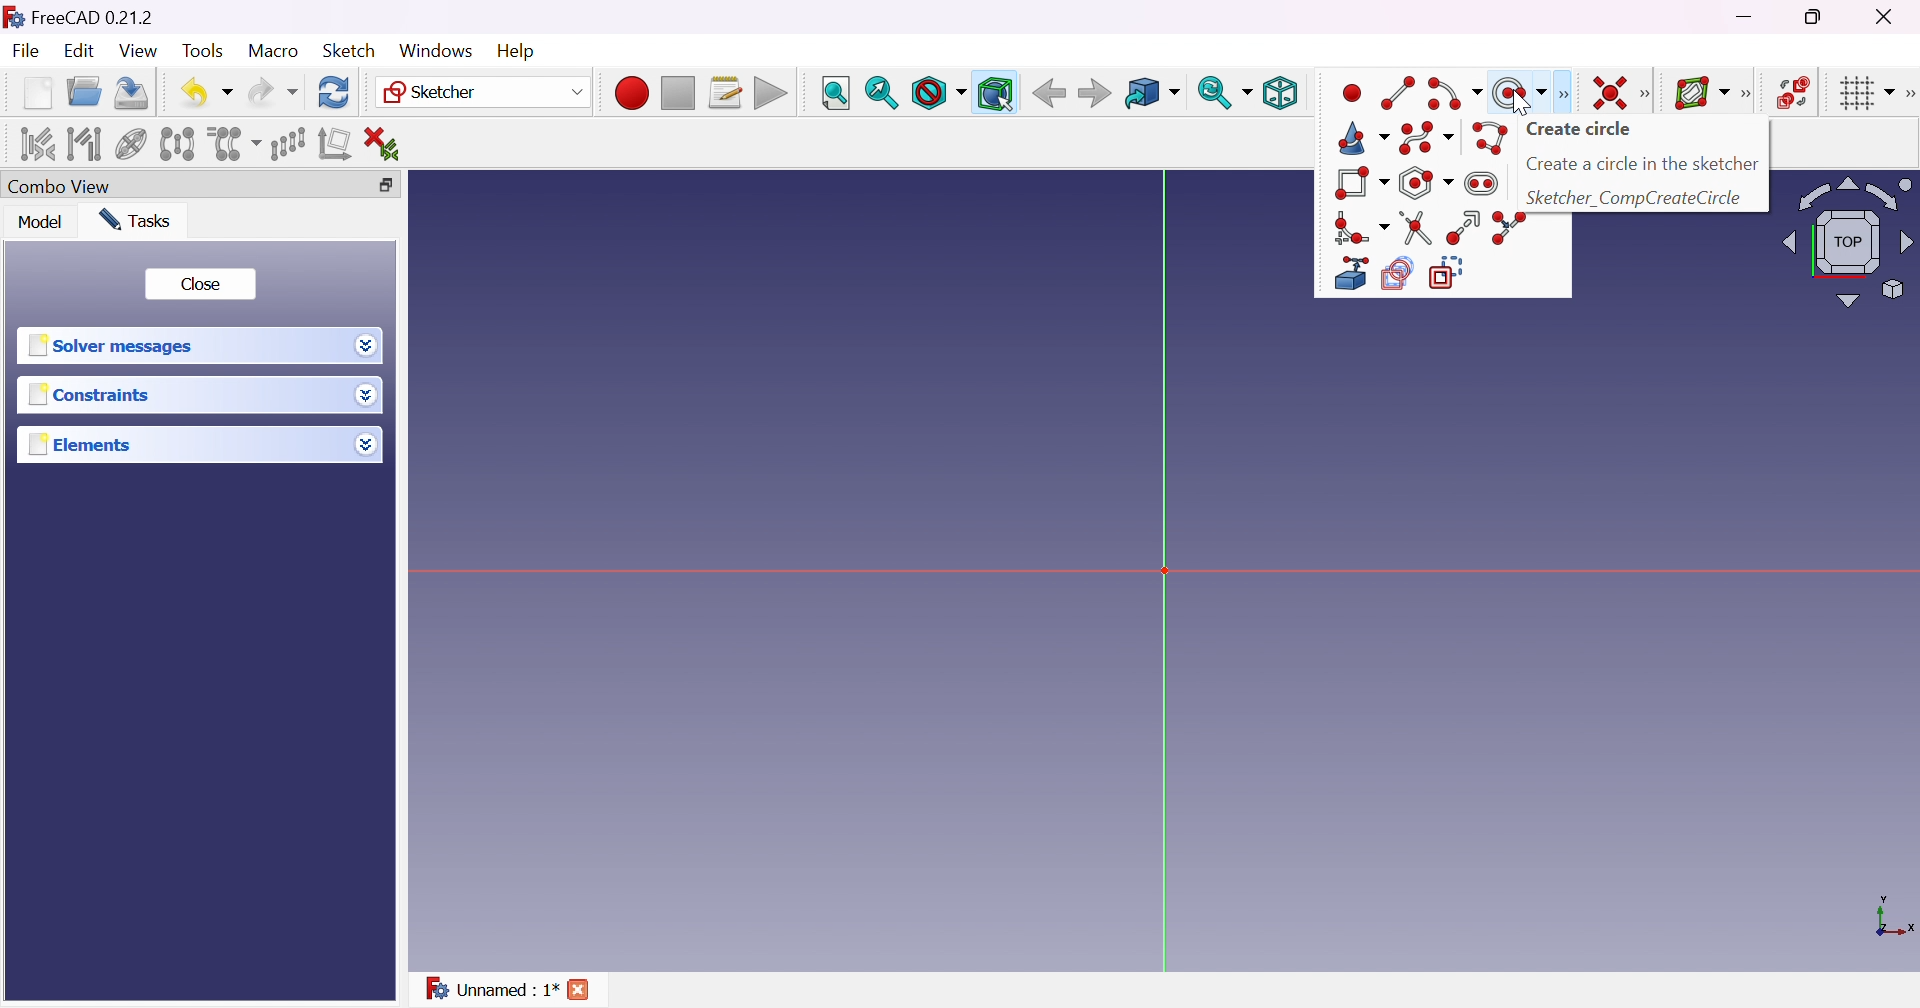  Describe the element at coordinates (1748, 95) in the screenshot. I see `Sketcher -spline tools` at that location.